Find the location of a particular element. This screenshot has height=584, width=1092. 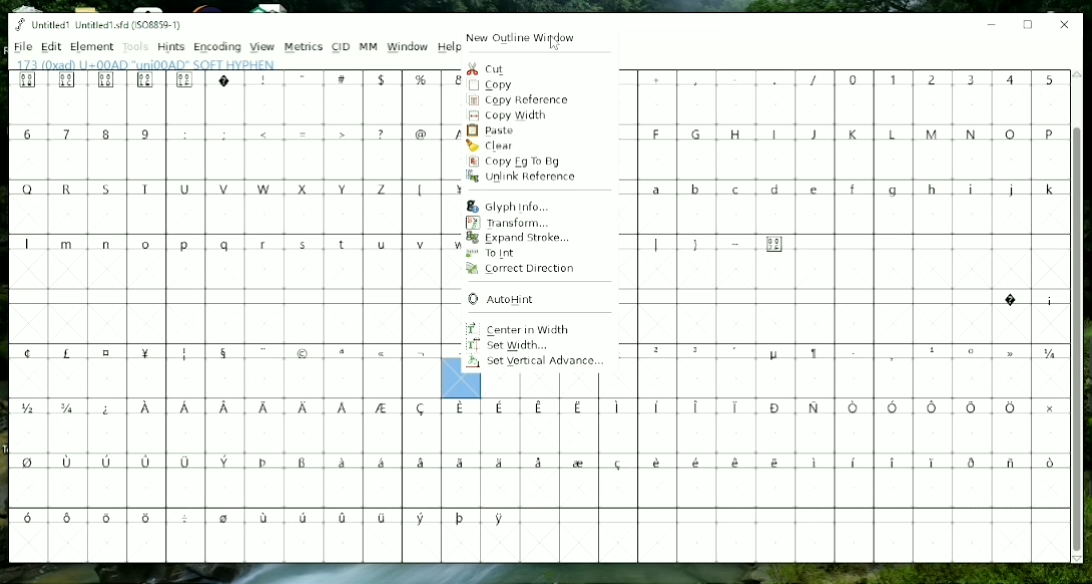

Capital letters is located at coordinates (852, 134).